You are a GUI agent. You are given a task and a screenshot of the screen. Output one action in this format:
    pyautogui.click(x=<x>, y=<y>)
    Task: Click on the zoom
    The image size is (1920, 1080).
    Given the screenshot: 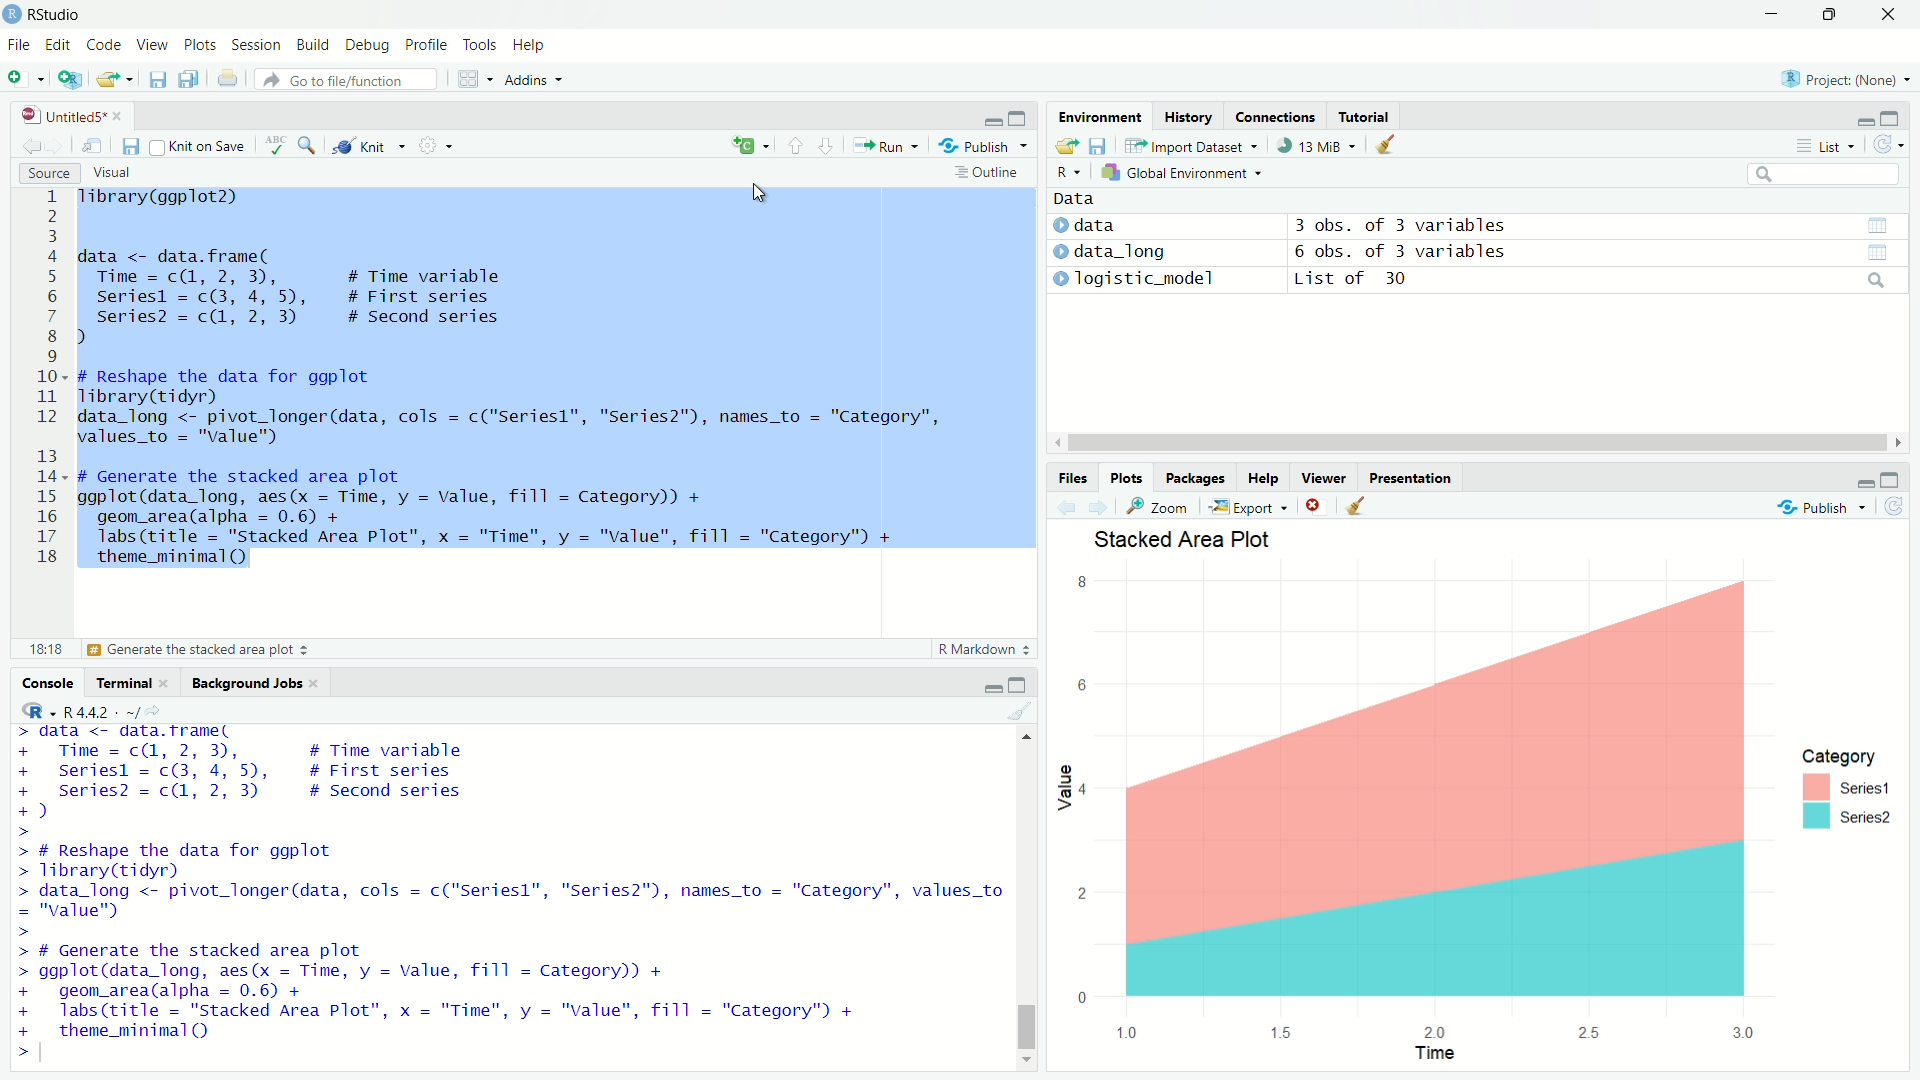 What is the action you would take?
    pyautogui.click(x=1161, y=506)
    